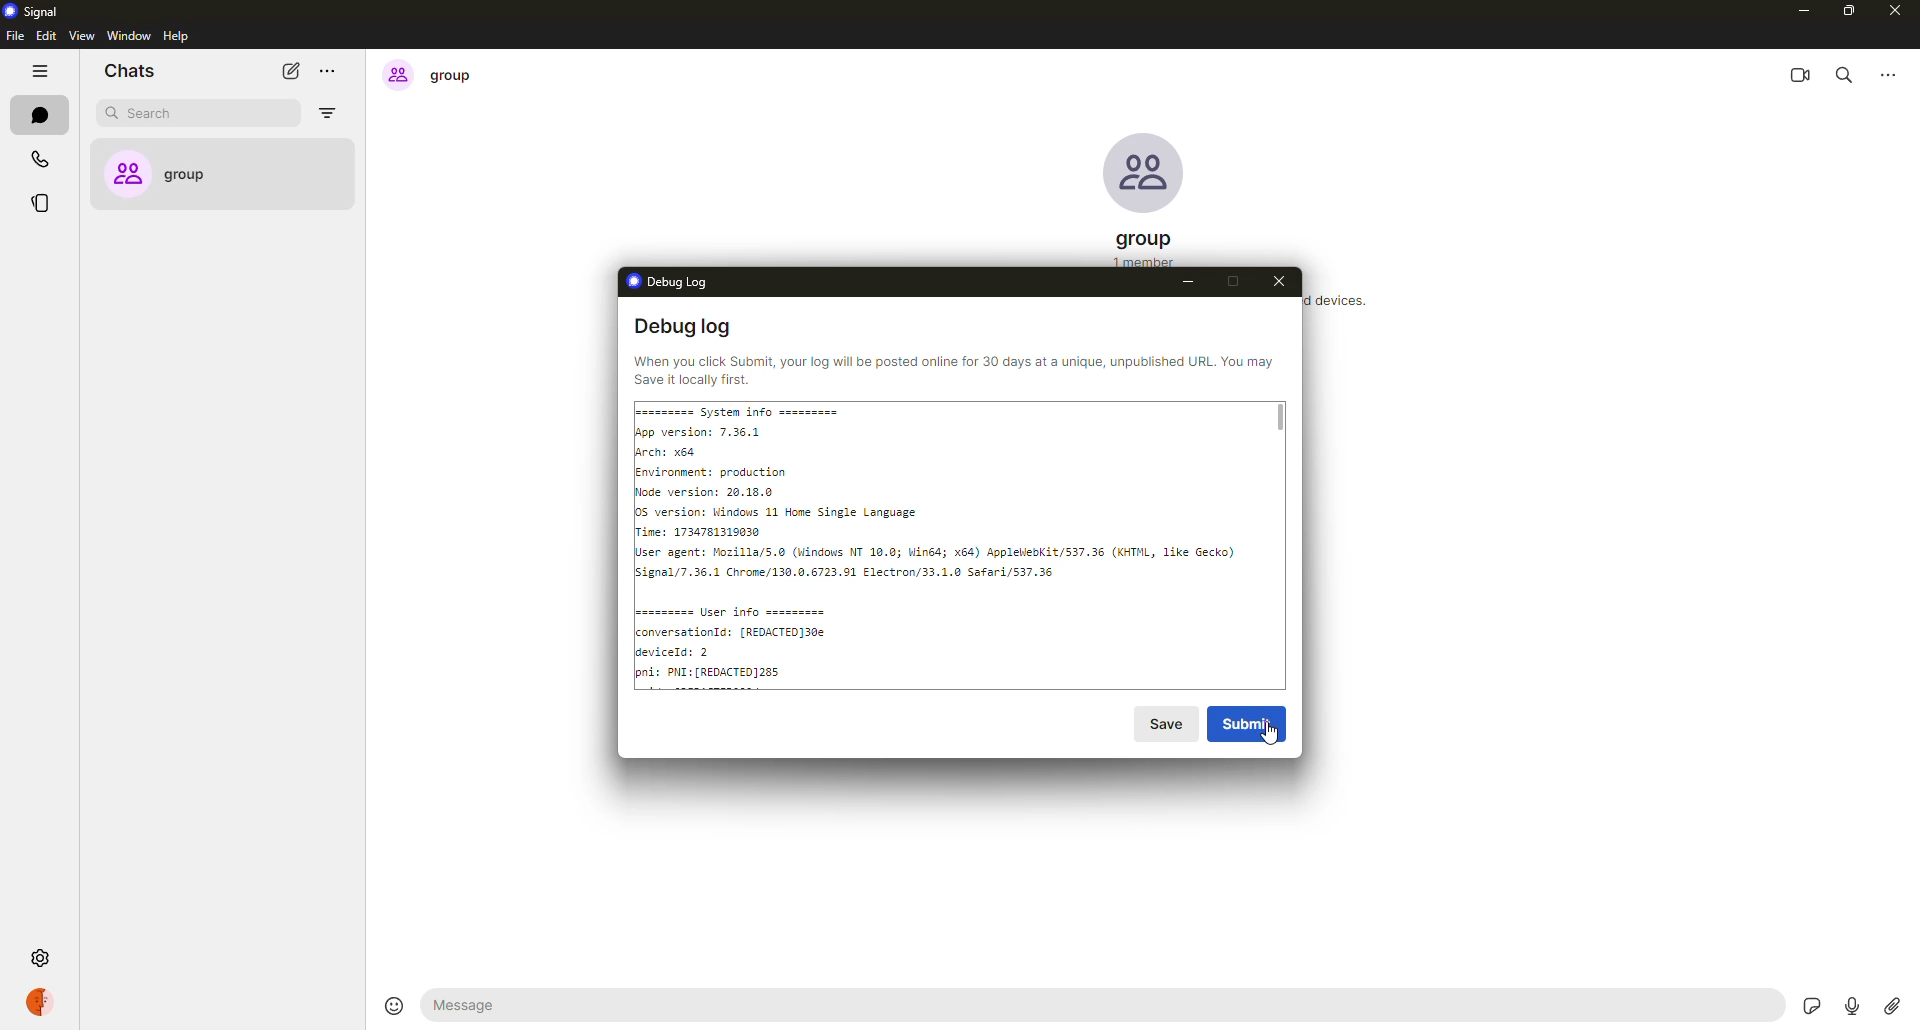 The image size is (1920, 1030). I want to click on edit, so click(45, 37).